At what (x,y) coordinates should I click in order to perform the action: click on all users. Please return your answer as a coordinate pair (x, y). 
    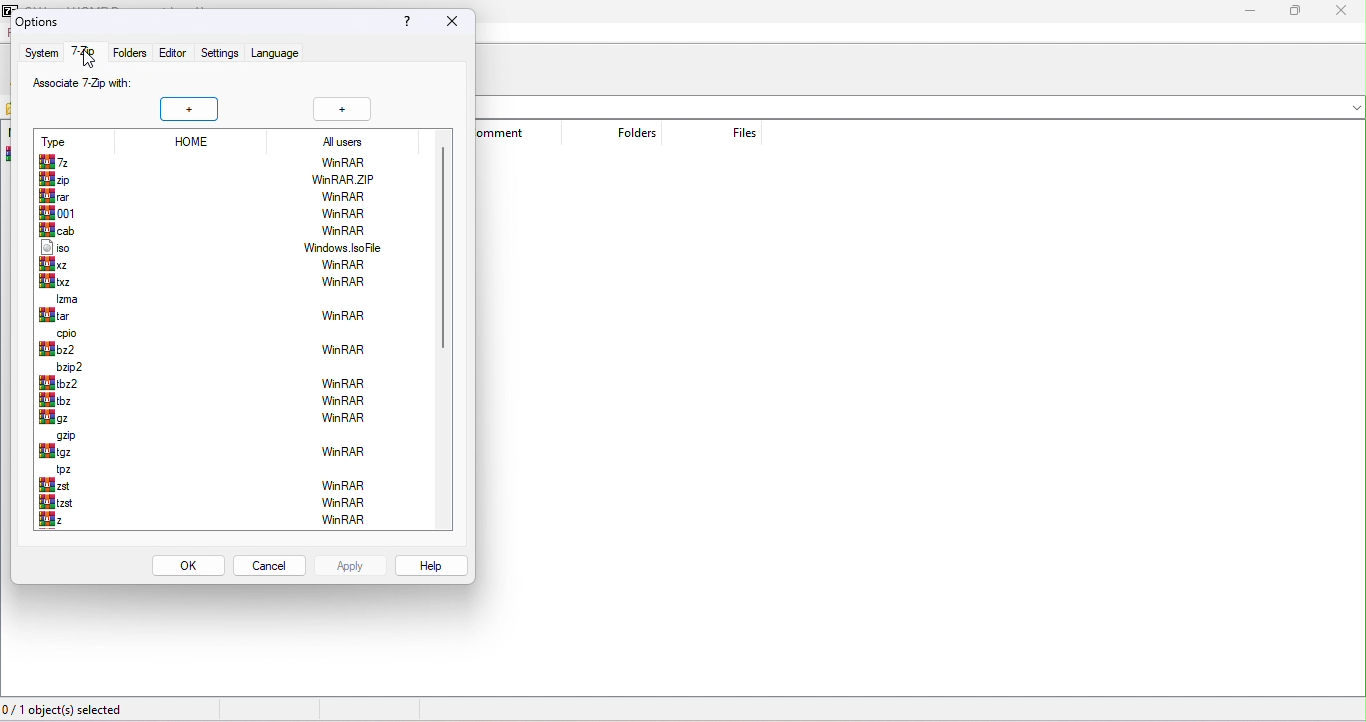
    Looking at the image, I should click on (347, 142).